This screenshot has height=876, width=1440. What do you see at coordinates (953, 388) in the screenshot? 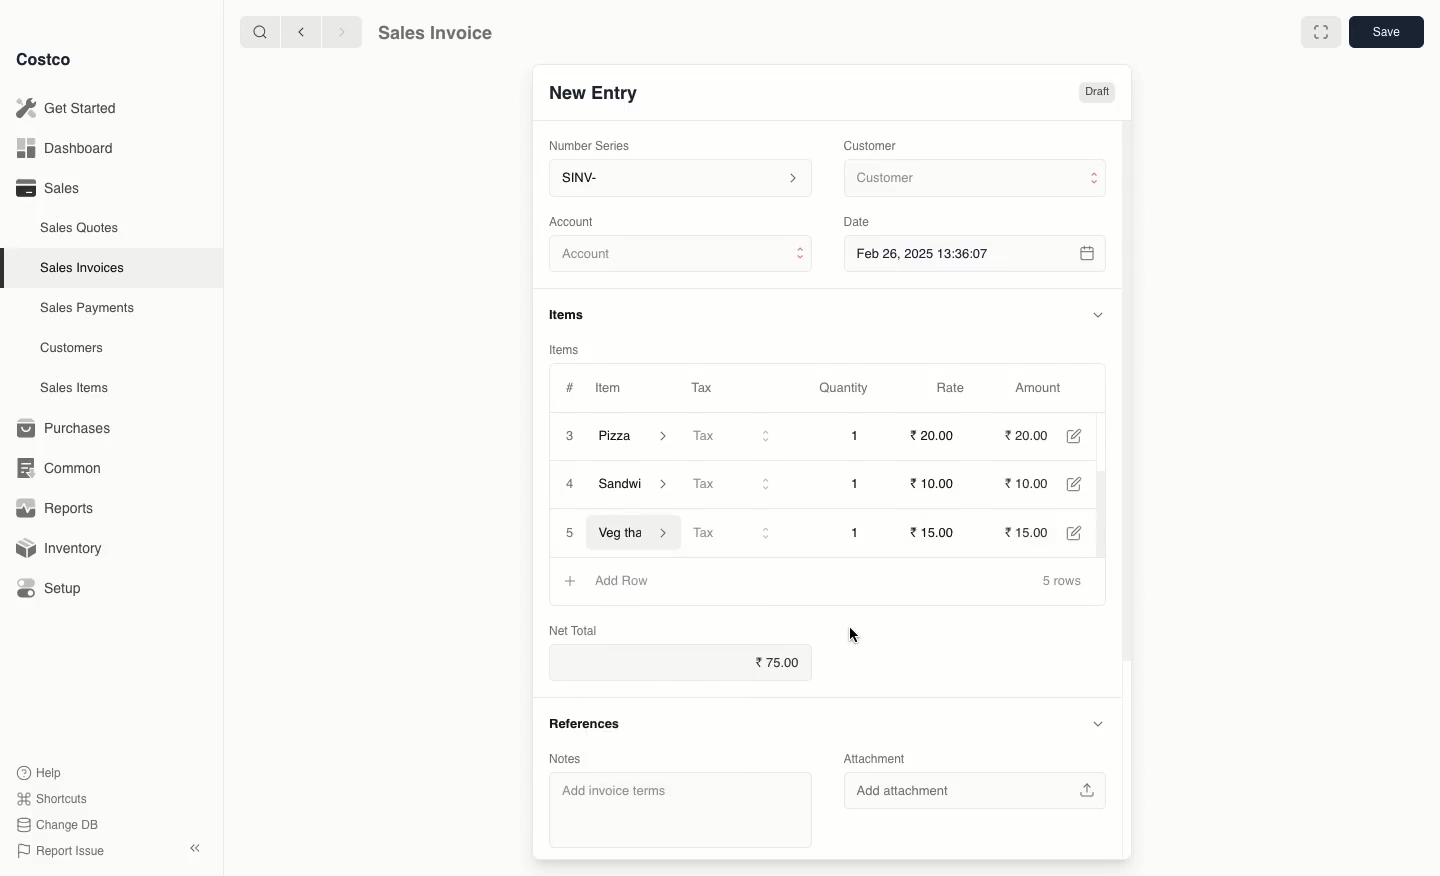
I see `Rate` at bounding box center [953, 388].